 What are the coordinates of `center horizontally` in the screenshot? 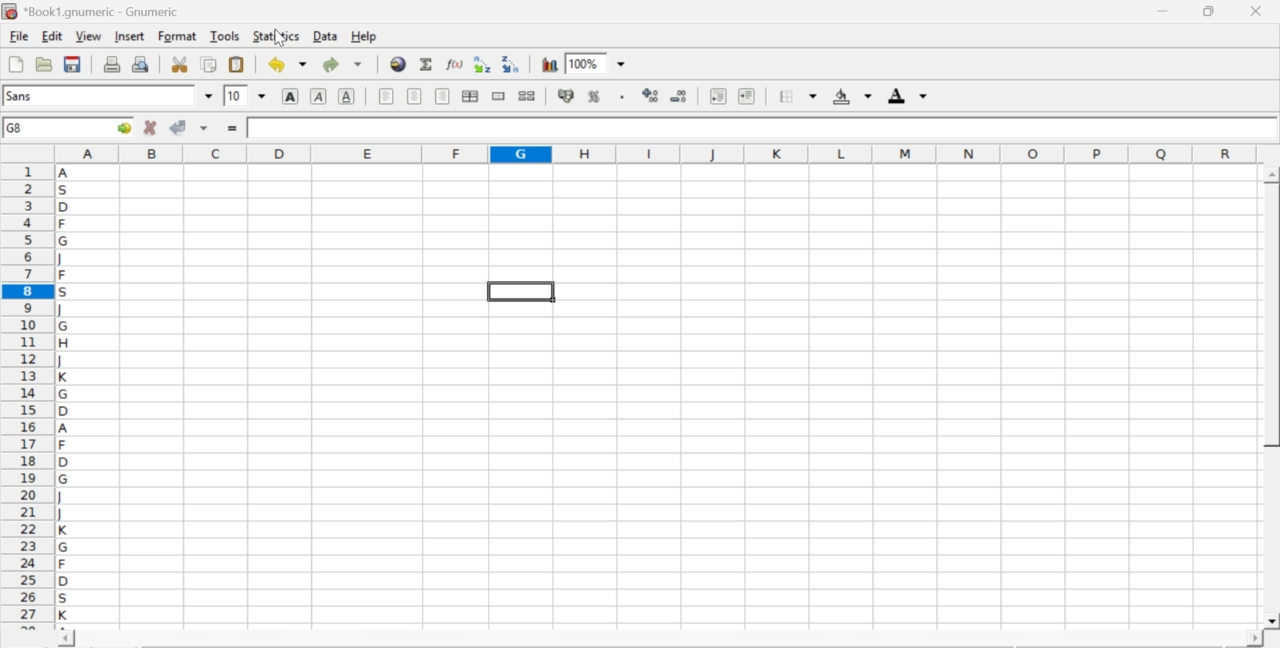 It's located at (415, 96).